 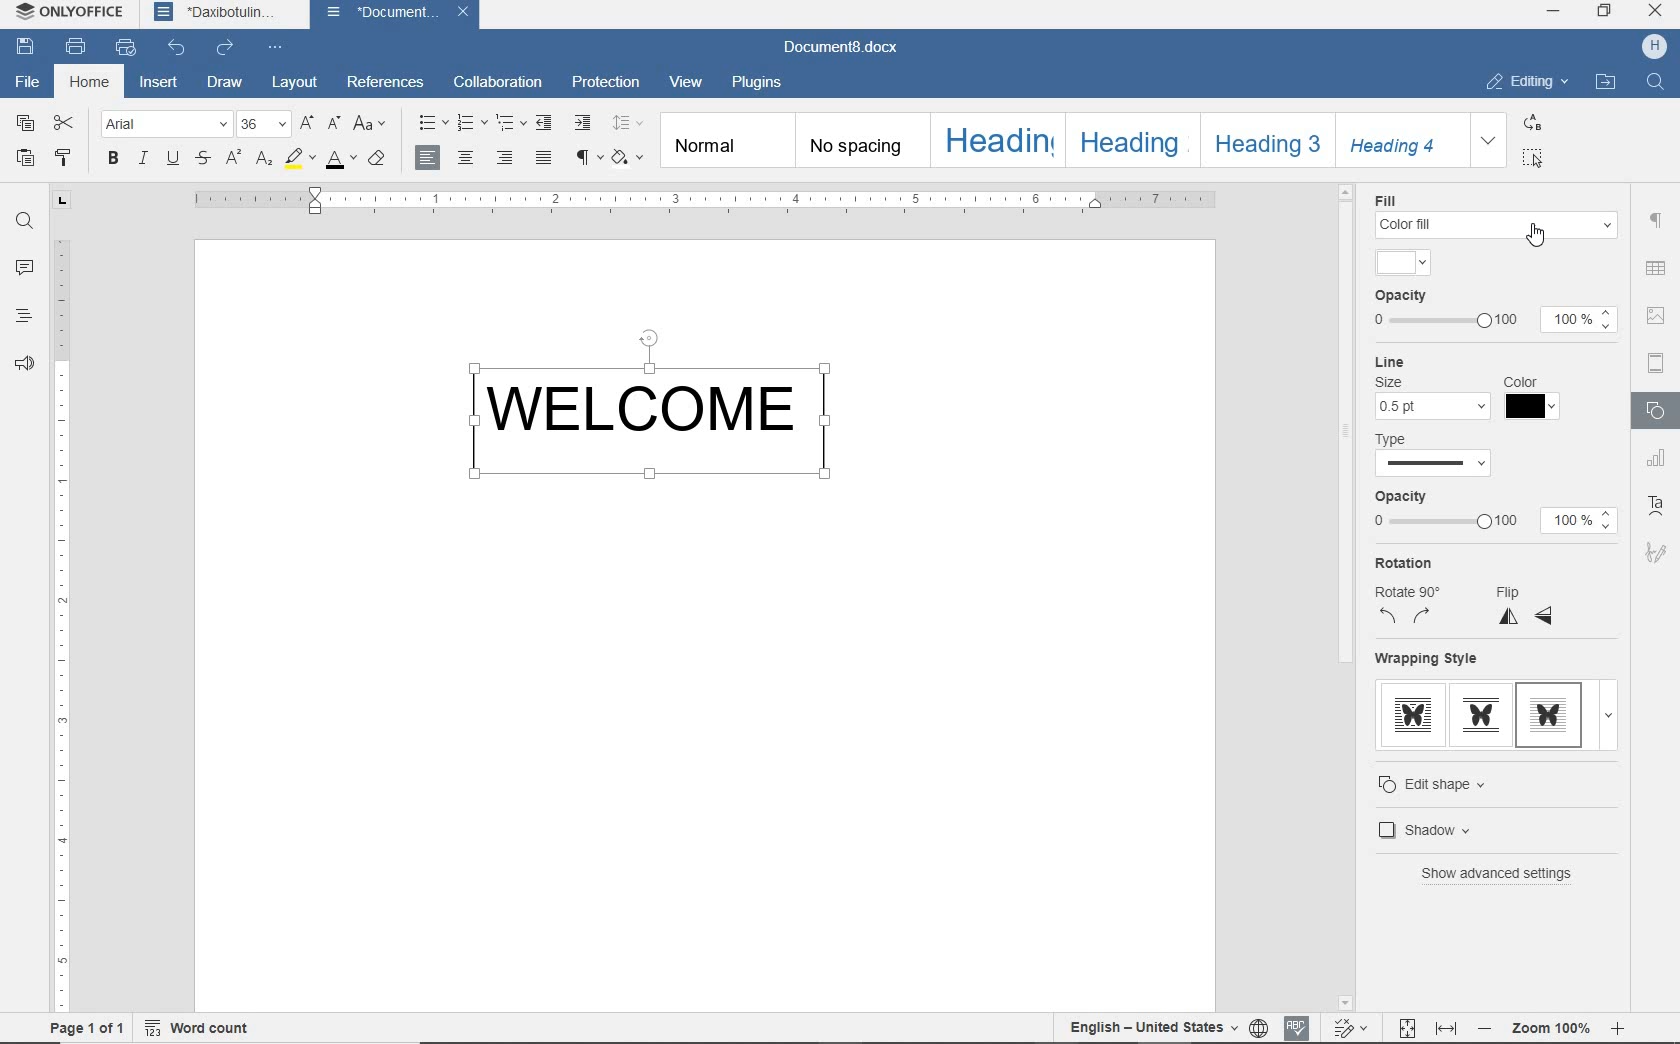 I want to click on DRAW, so click(x=224, y=84).